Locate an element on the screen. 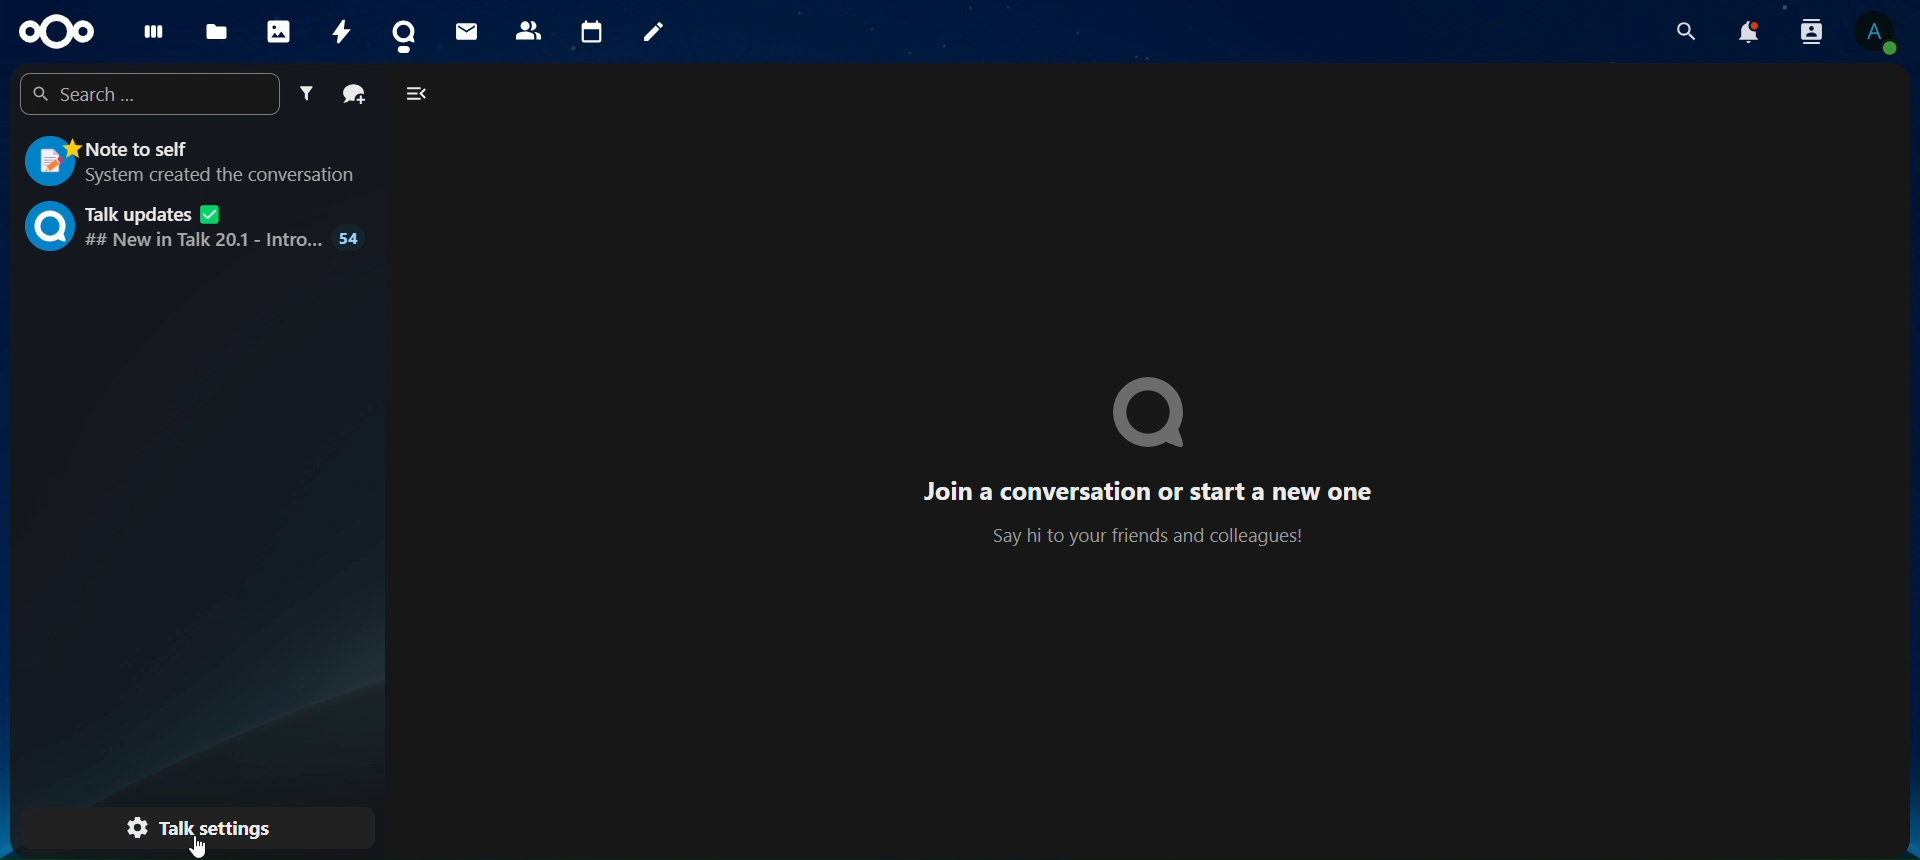 This screenshot has width=1920, height=860. notifications is located at coordinates (1750, 32).